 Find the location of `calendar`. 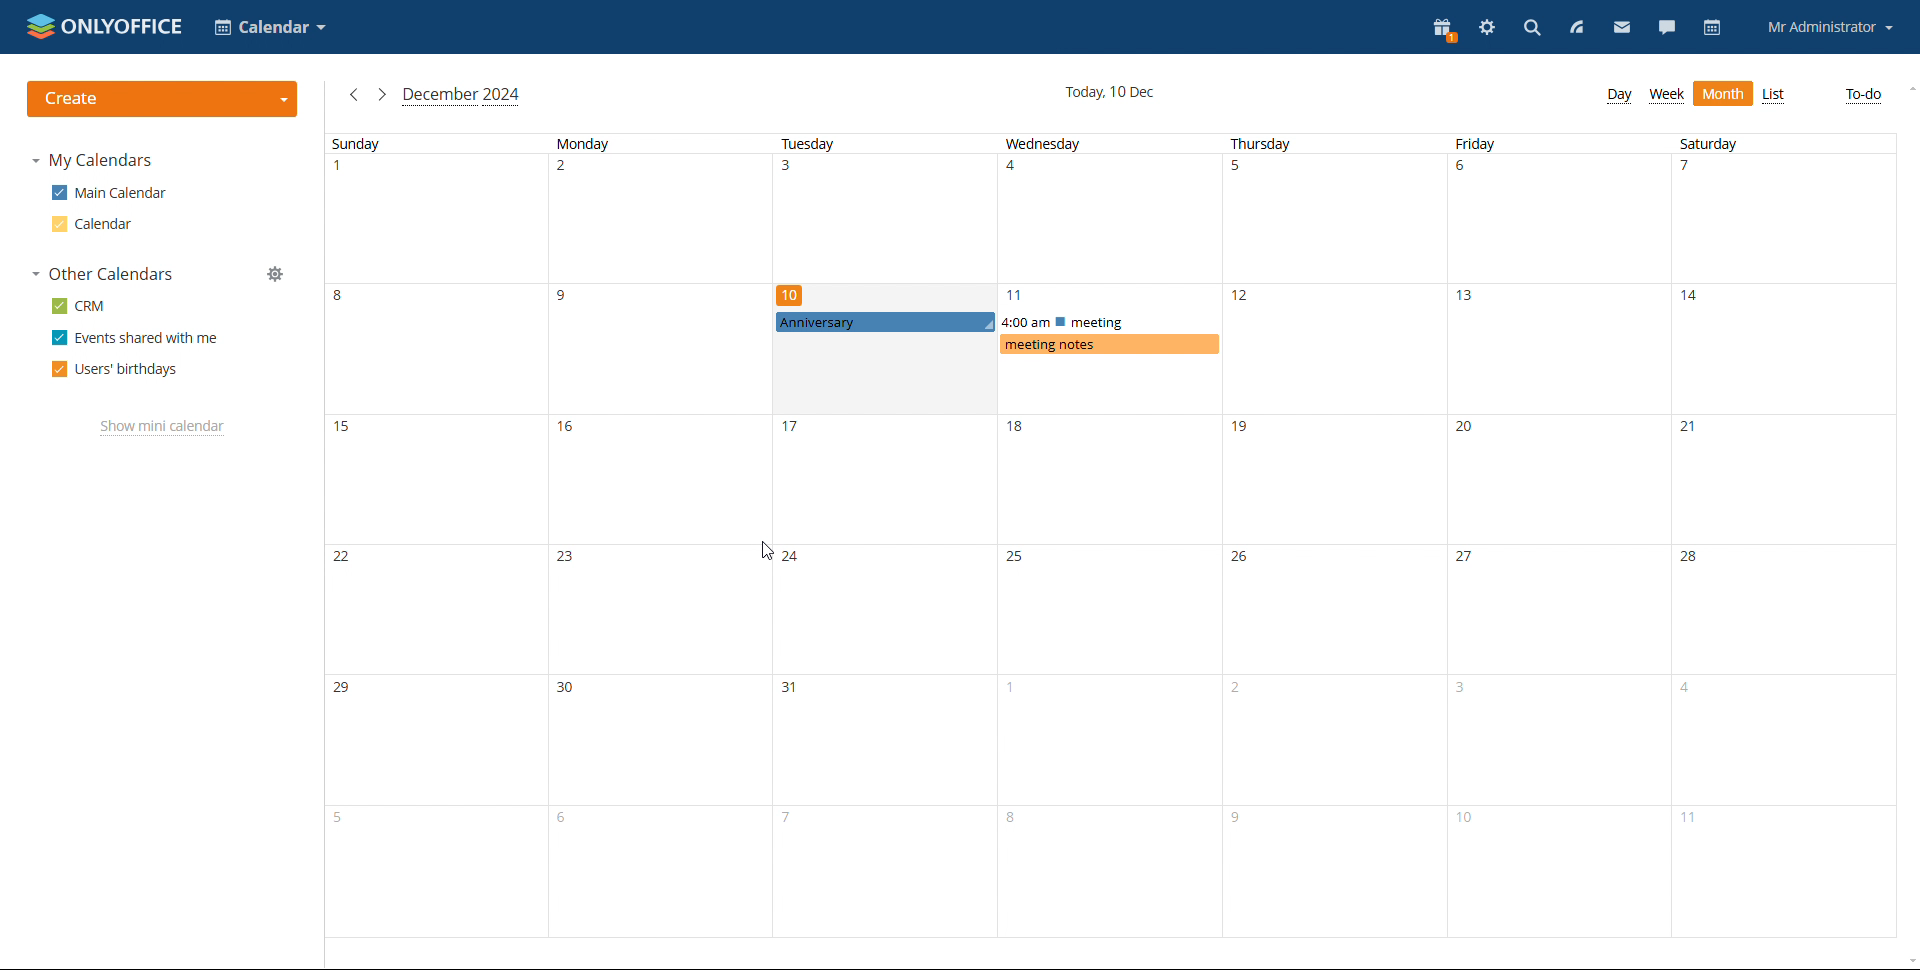

calendar is located at coordinates (94, 224).